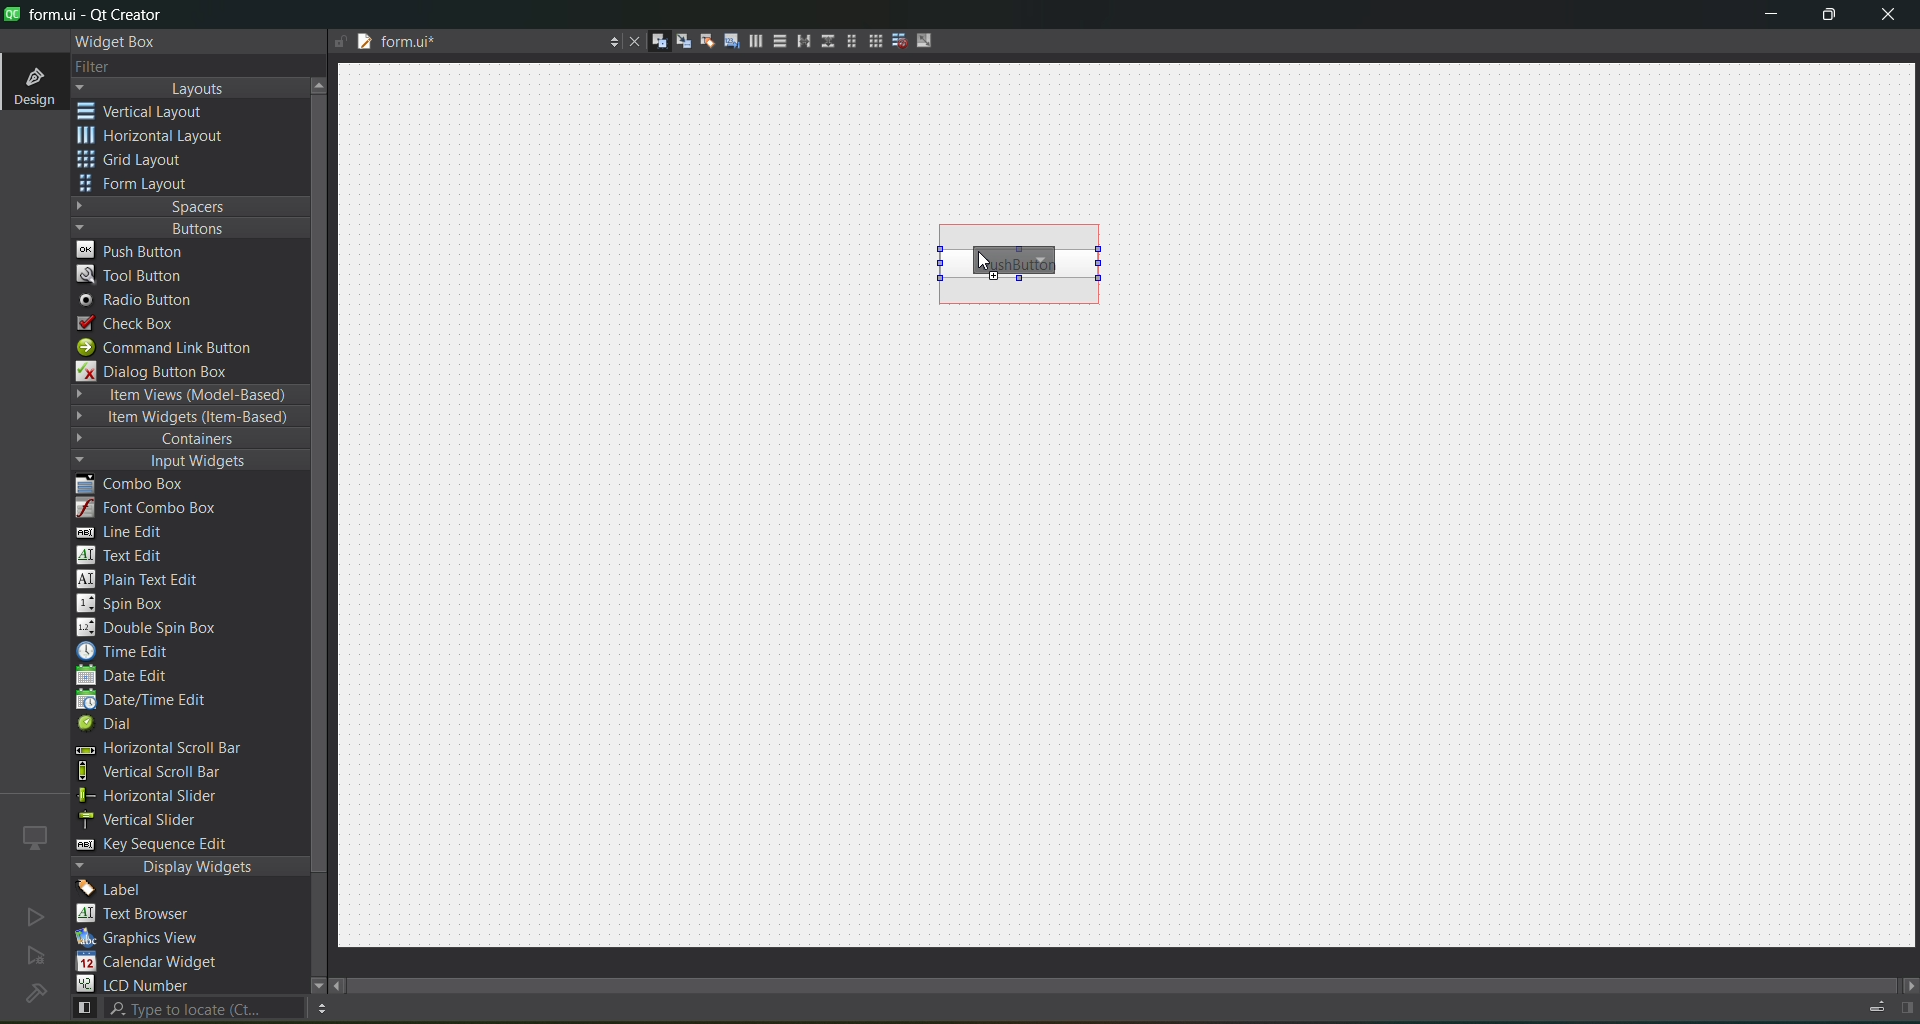 The image size is (1920, 1024). I want to click on check box, so click(136, 324).